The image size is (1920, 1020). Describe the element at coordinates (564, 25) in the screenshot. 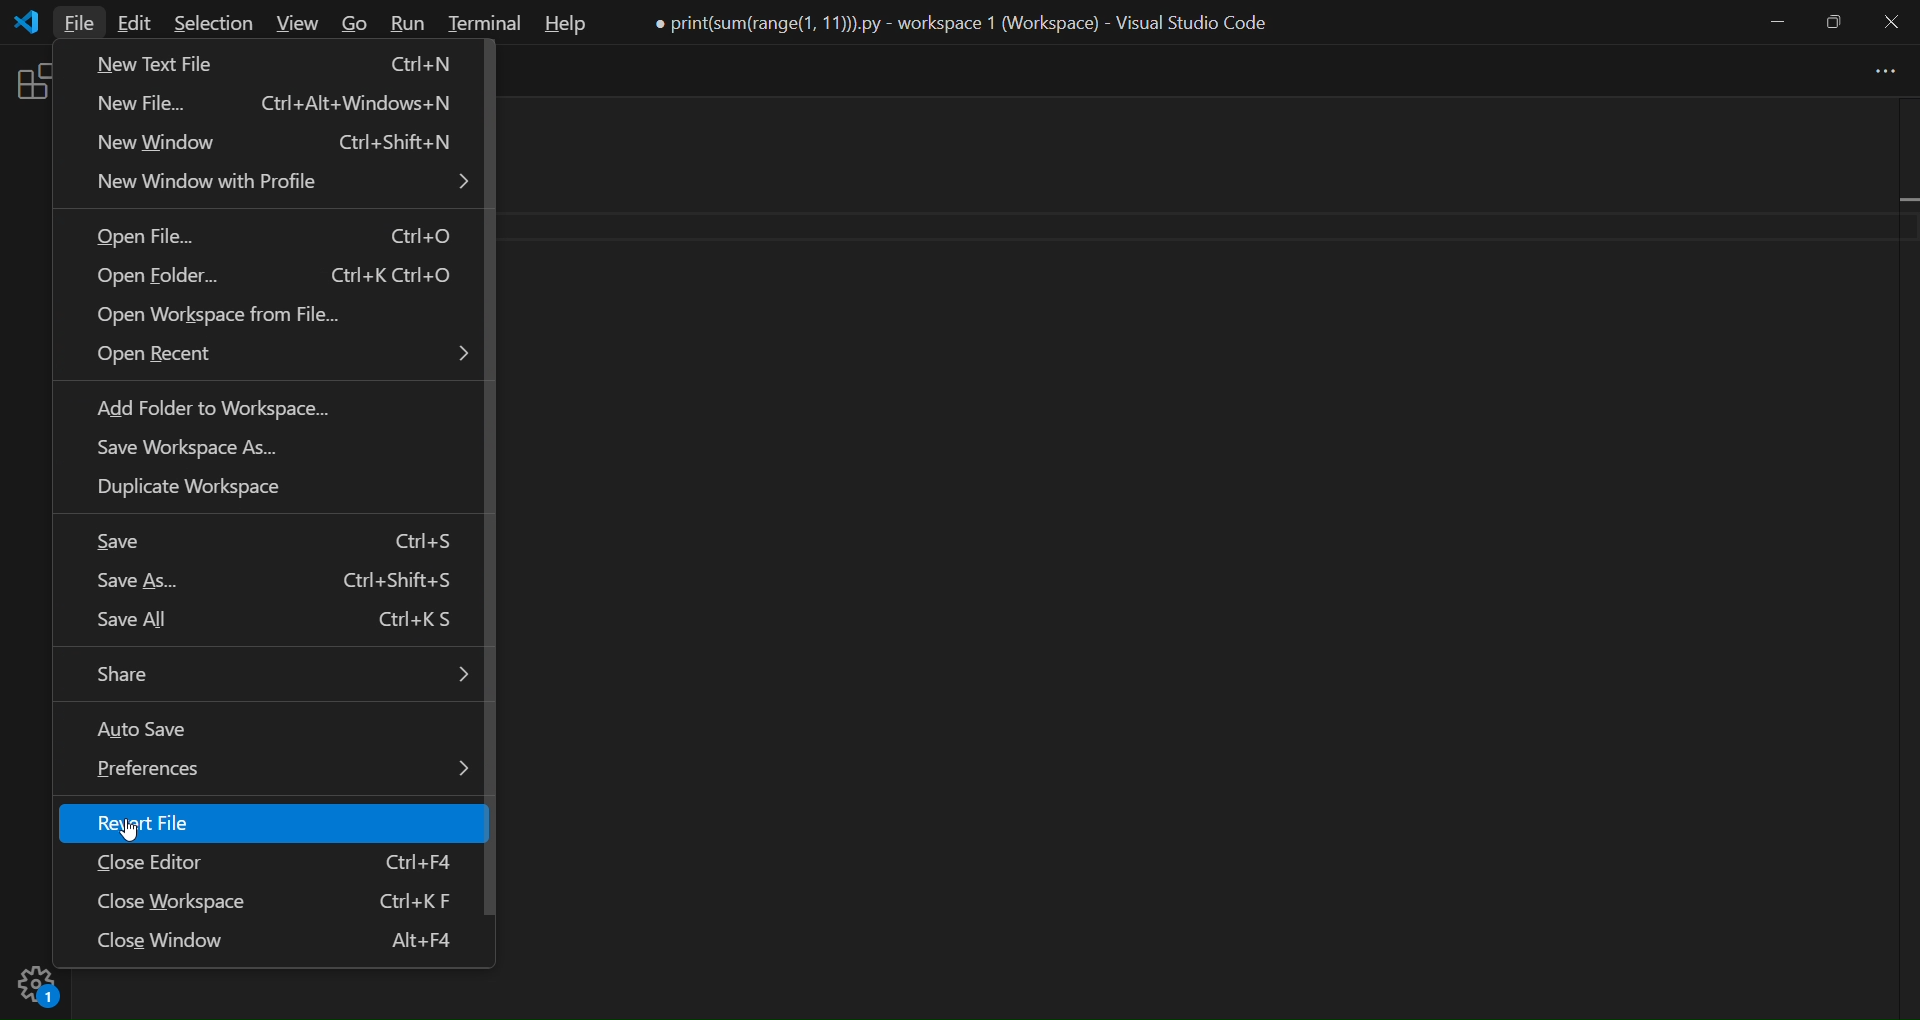

I see `Help` at that location.